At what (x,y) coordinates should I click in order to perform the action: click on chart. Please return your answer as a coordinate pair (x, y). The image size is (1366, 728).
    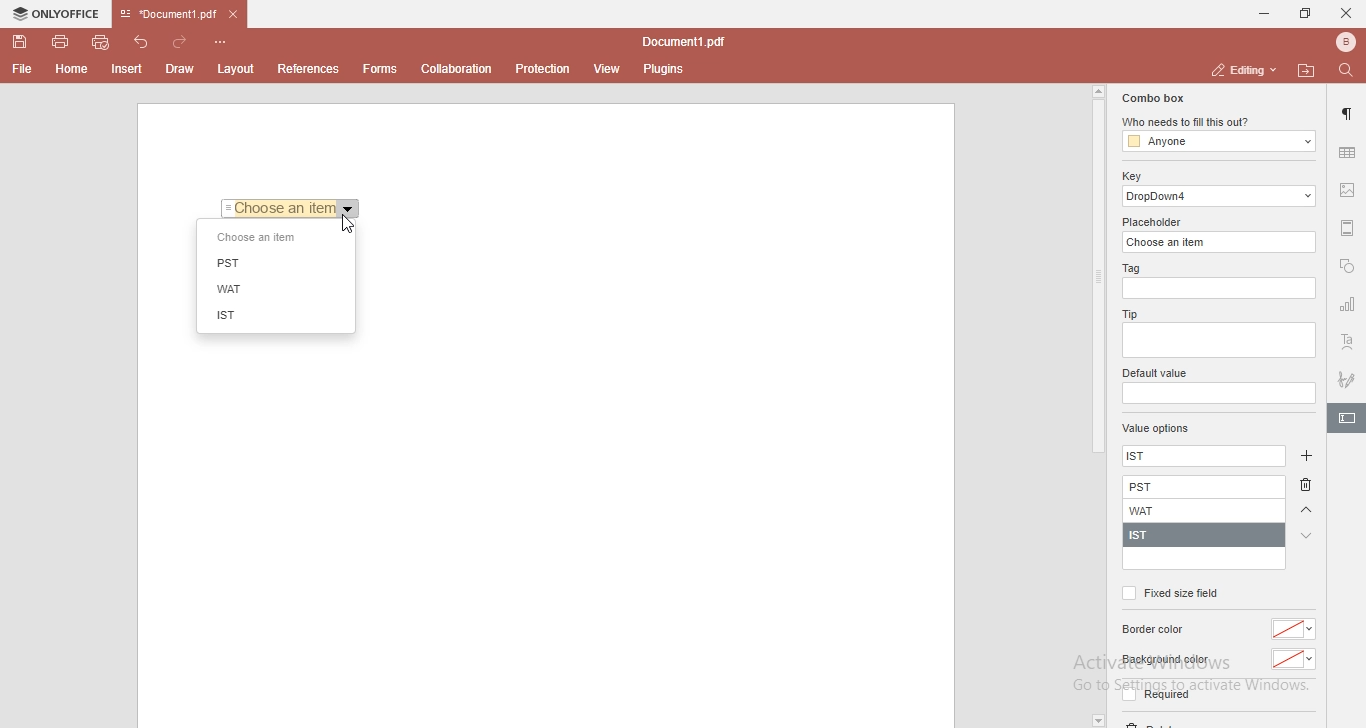
    Looking at the image, I should click on (1348, 308).